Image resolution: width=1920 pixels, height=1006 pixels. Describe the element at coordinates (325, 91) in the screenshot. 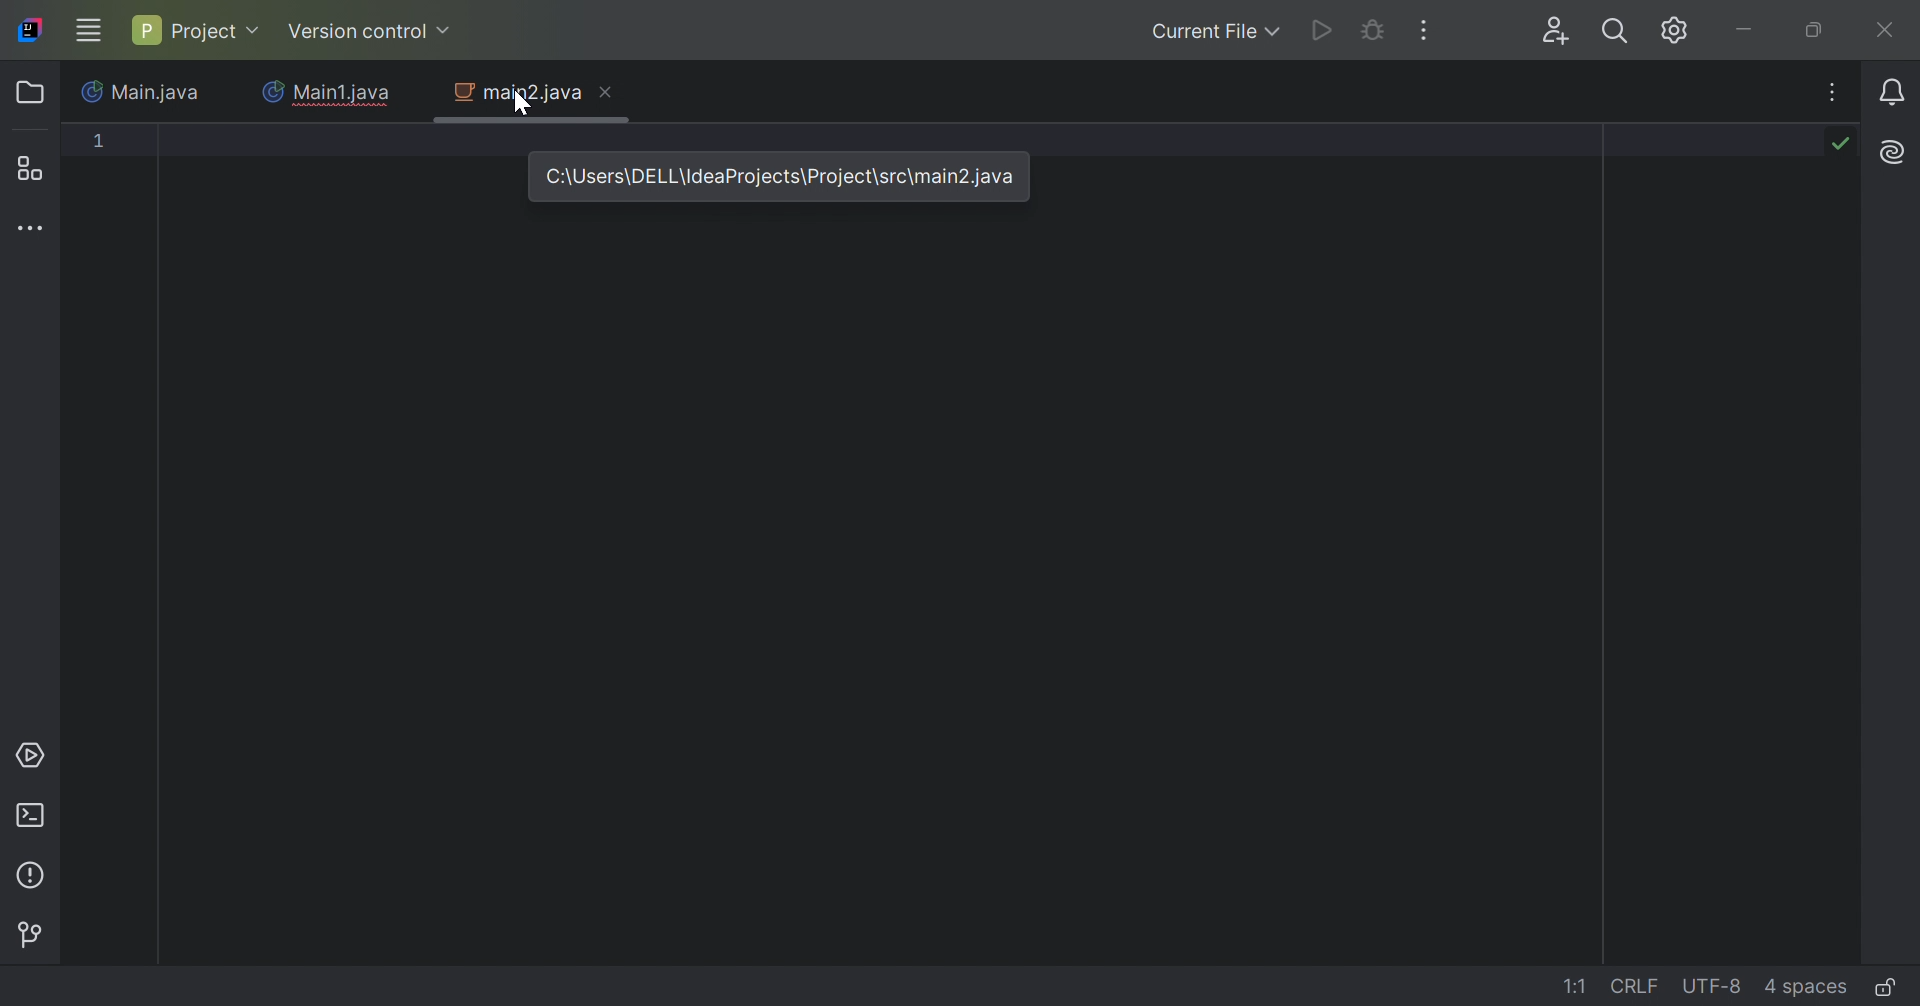

I see `Main1.java` at that location.